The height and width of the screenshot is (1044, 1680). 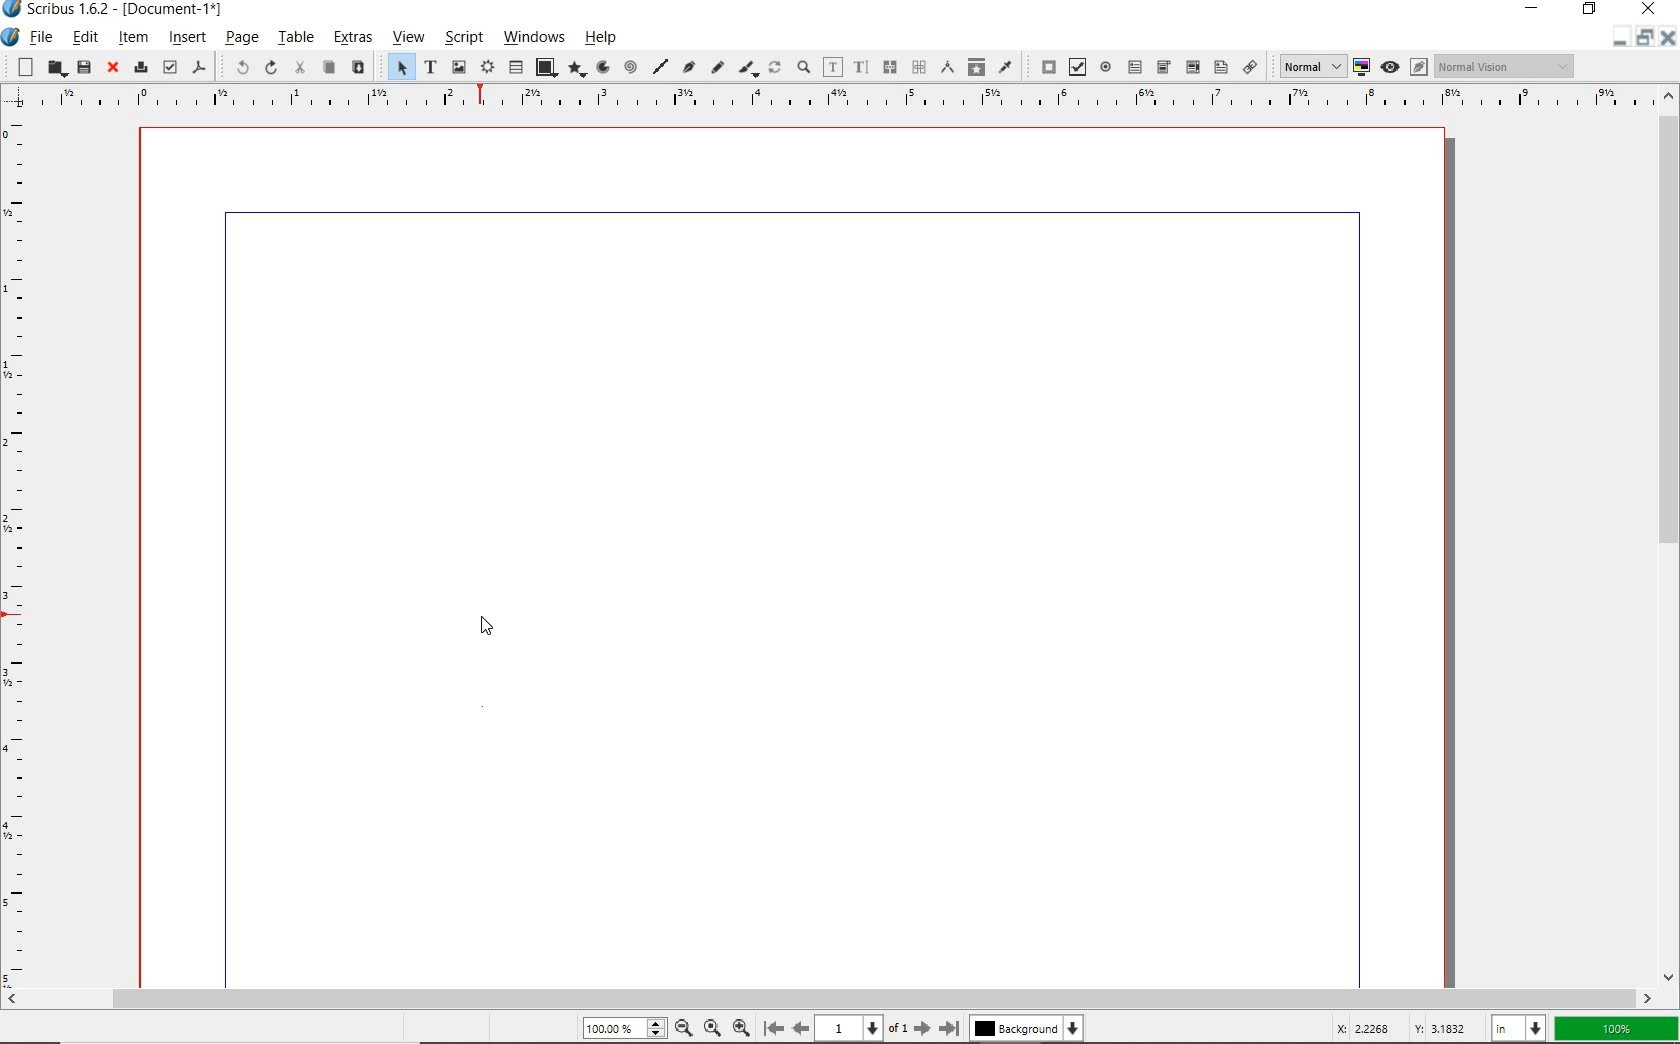 What do you see at coordinates (398, 68) in the screenshot?
I see `select item` at bounding box center [398, 68].